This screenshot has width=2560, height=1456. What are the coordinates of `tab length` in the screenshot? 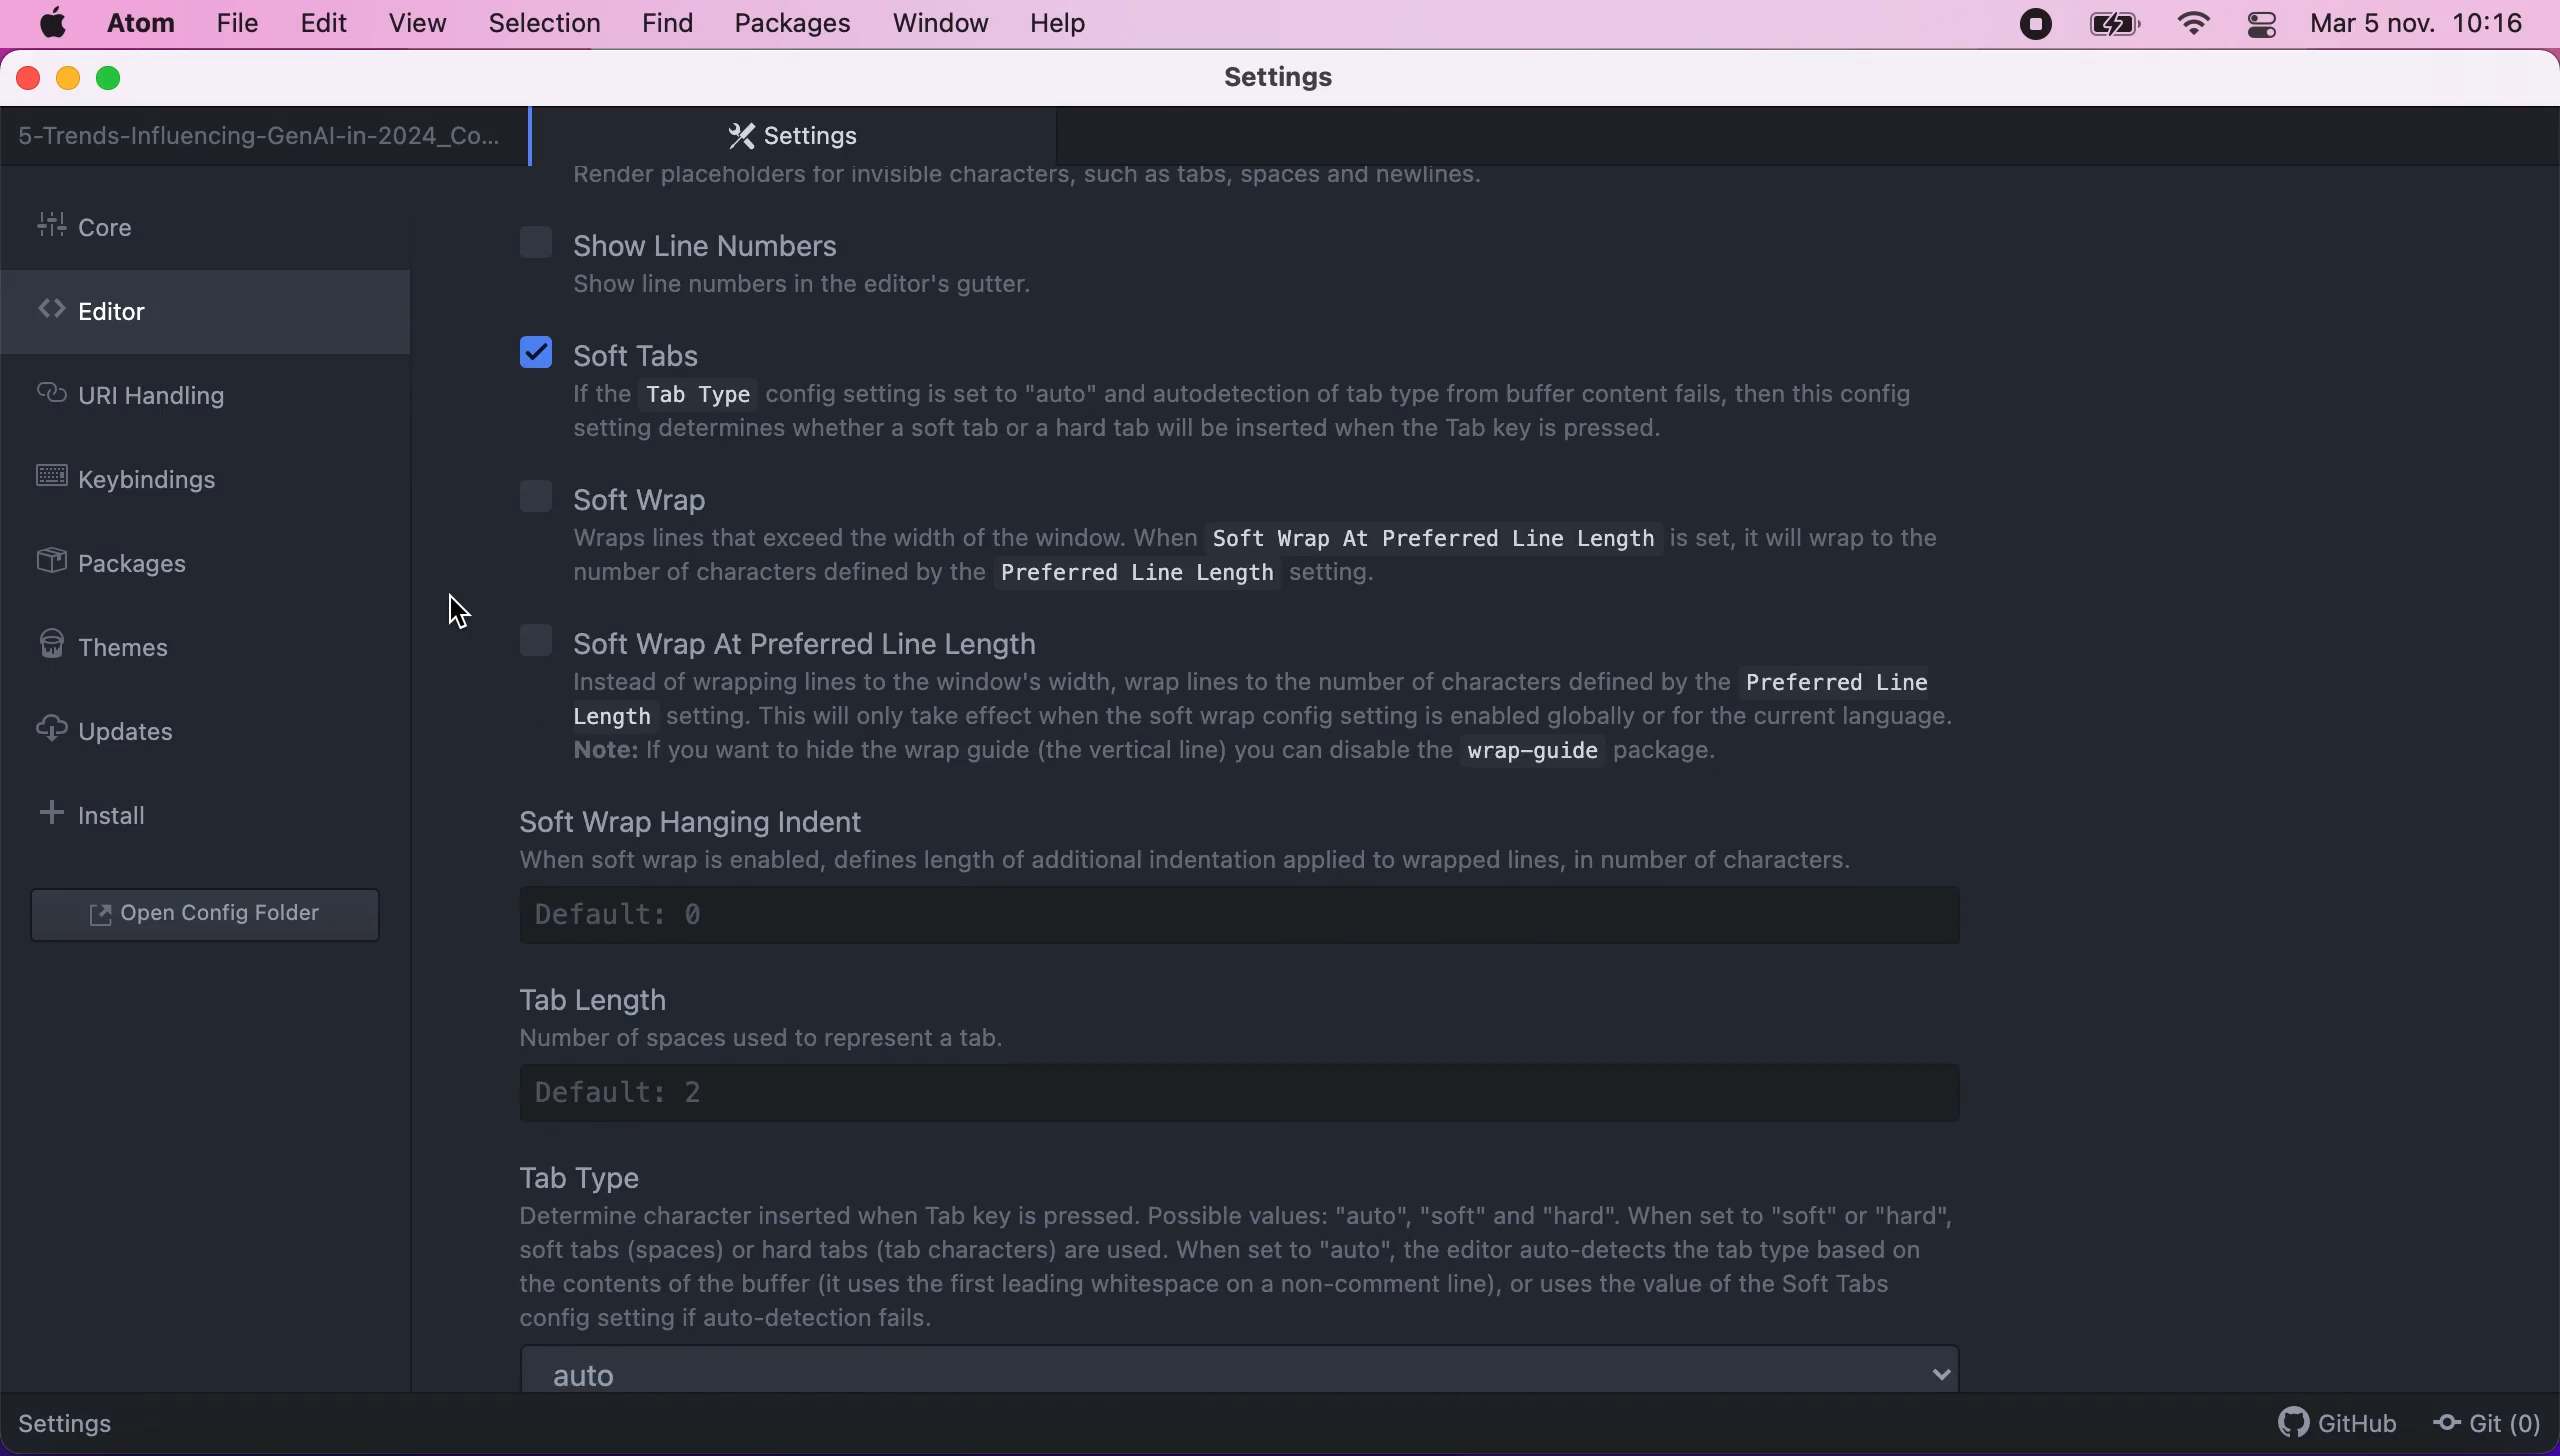 It's located at (1270, 1048).